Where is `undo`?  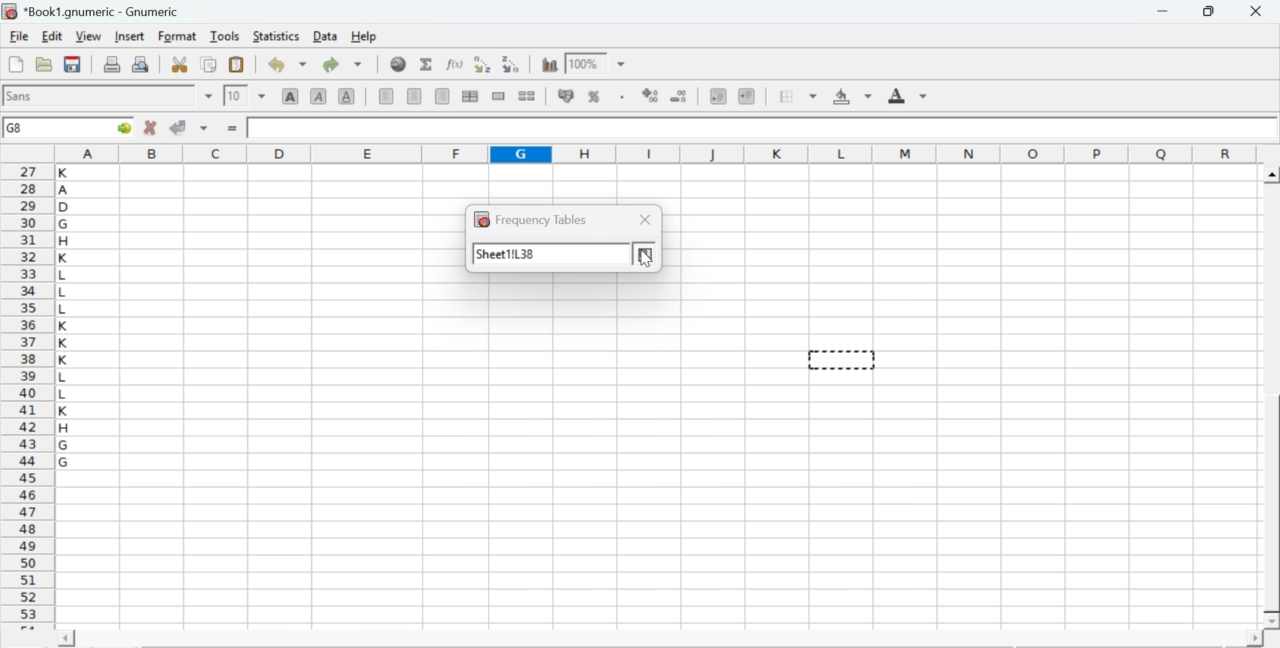
undo is located at coordinates (286, 65).